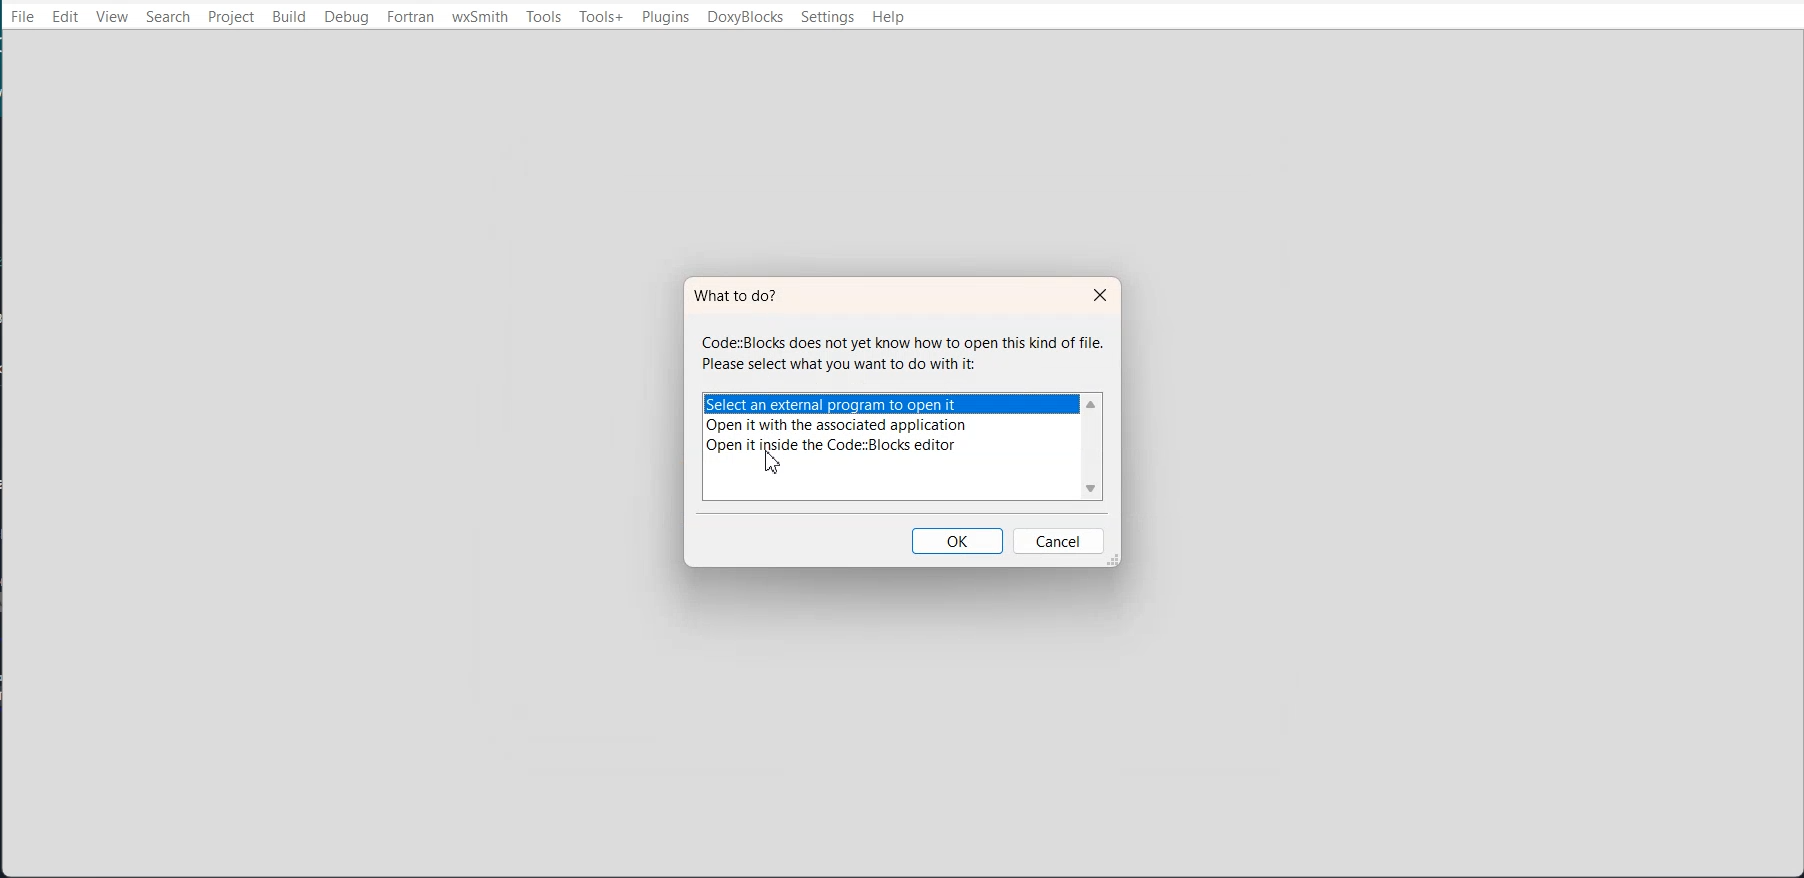 The height and width of the screenshot is (878, 1804). What do you see at coordinates (889, 446) in the screenshot?
I see `Open it inside the code::blocks editor` at bounding box center [889, 446].